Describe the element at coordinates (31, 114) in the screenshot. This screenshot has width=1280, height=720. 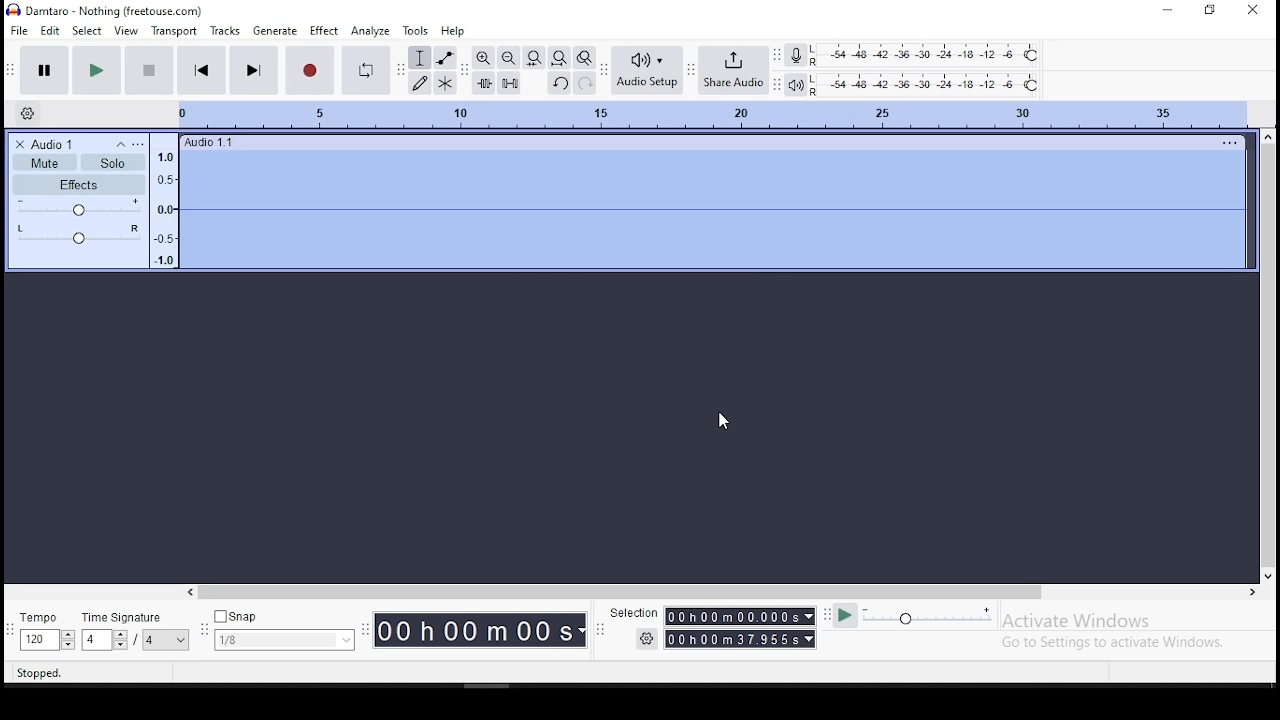
I see `timeline settings` at that location.